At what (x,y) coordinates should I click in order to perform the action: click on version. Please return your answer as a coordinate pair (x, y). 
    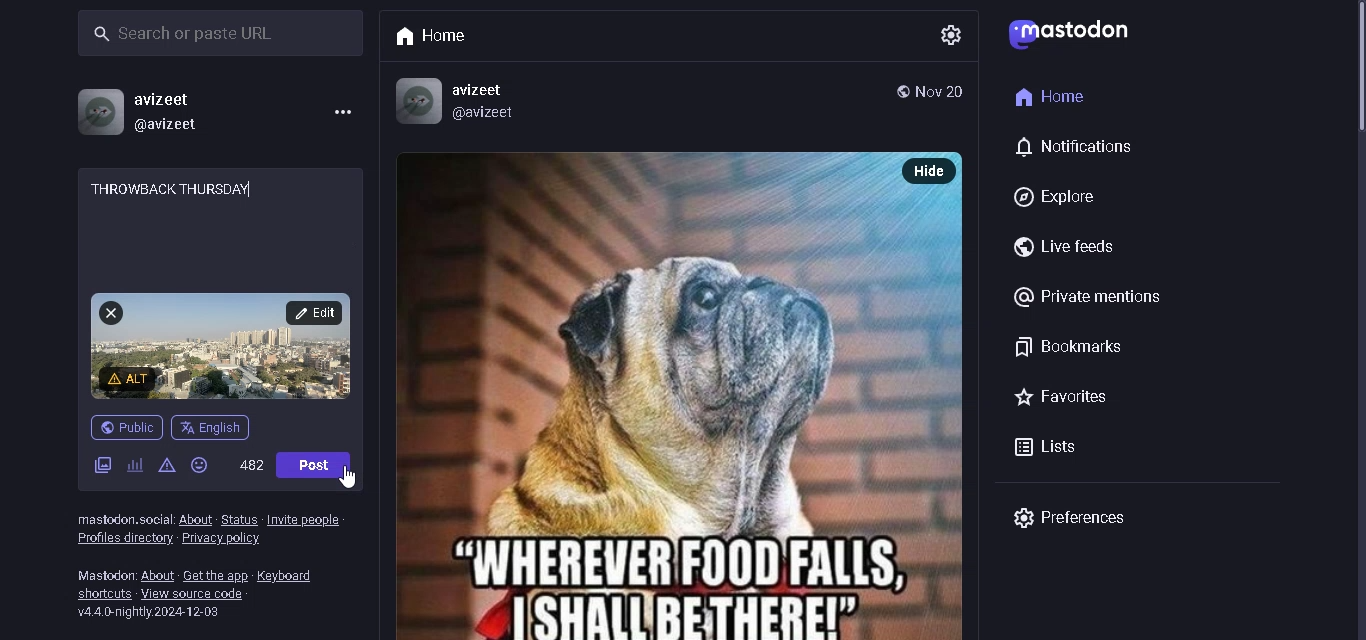
    Looking at the image, I should click on (150, 614).